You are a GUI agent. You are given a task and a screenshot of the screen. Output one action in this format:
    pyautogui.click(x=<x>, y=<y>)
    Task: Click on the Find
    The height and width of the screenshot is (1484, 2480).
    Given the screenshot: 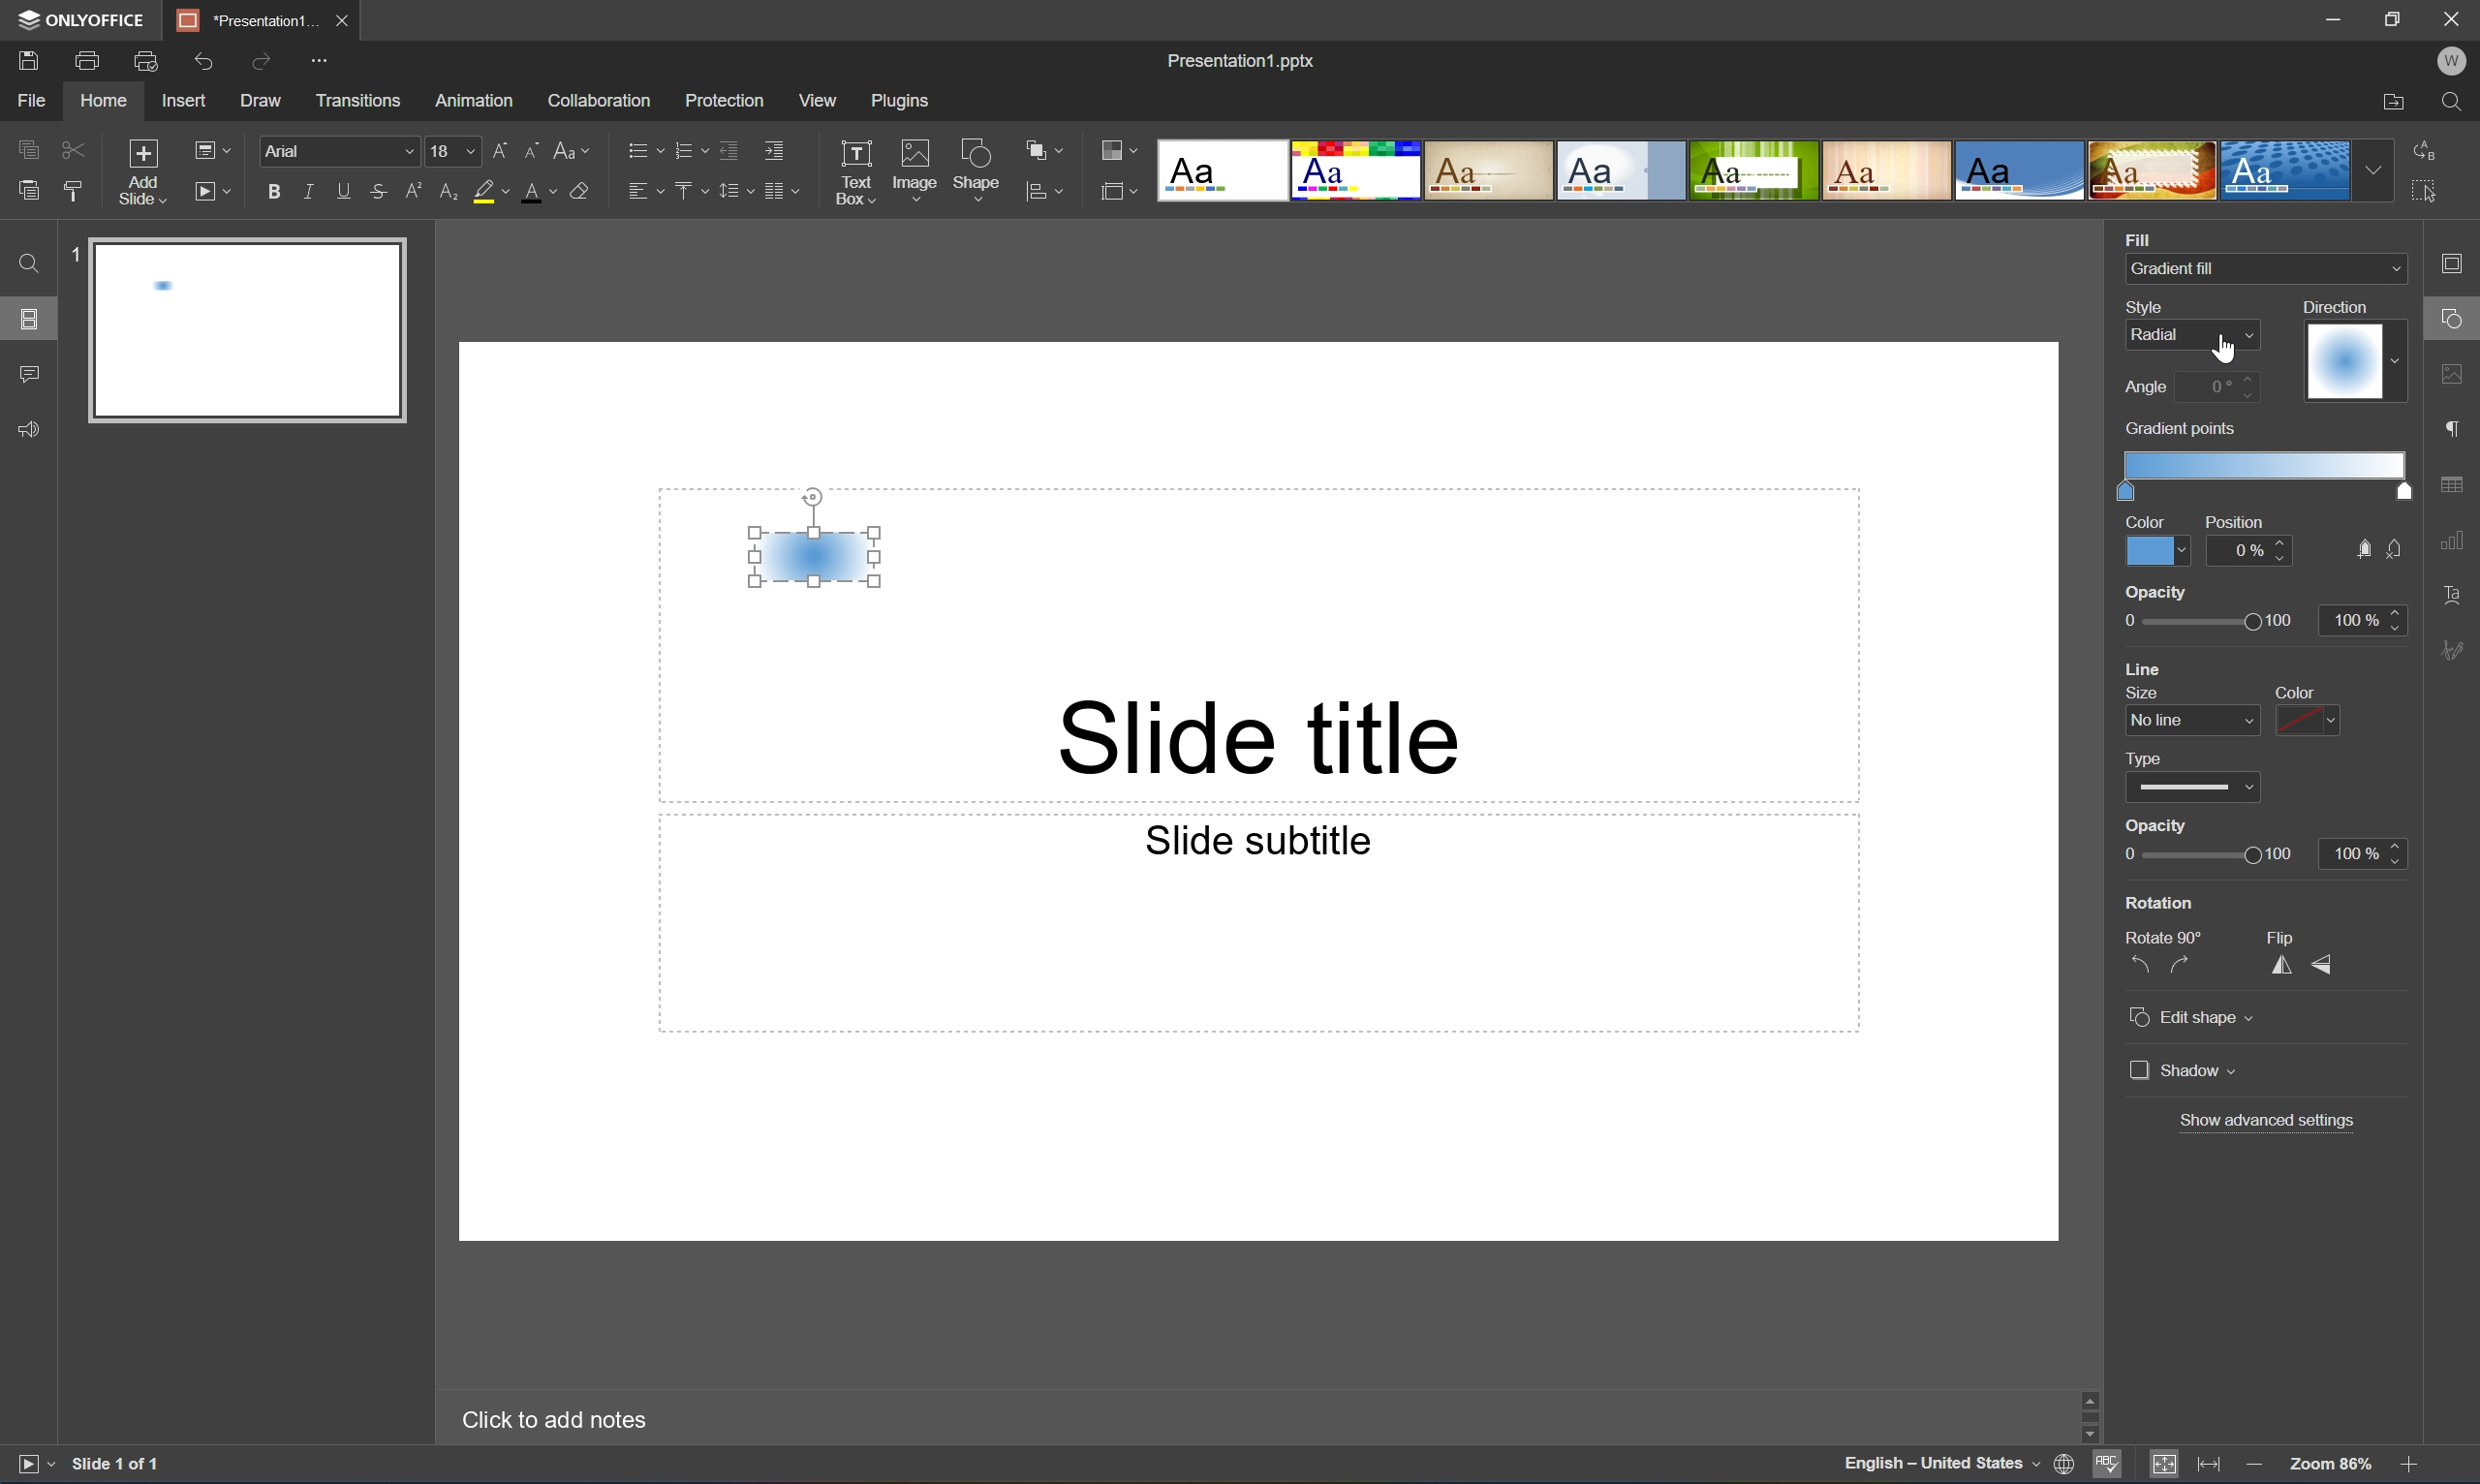 What is the action you would take?
    pyautogui.click(x=25, y=263)
    